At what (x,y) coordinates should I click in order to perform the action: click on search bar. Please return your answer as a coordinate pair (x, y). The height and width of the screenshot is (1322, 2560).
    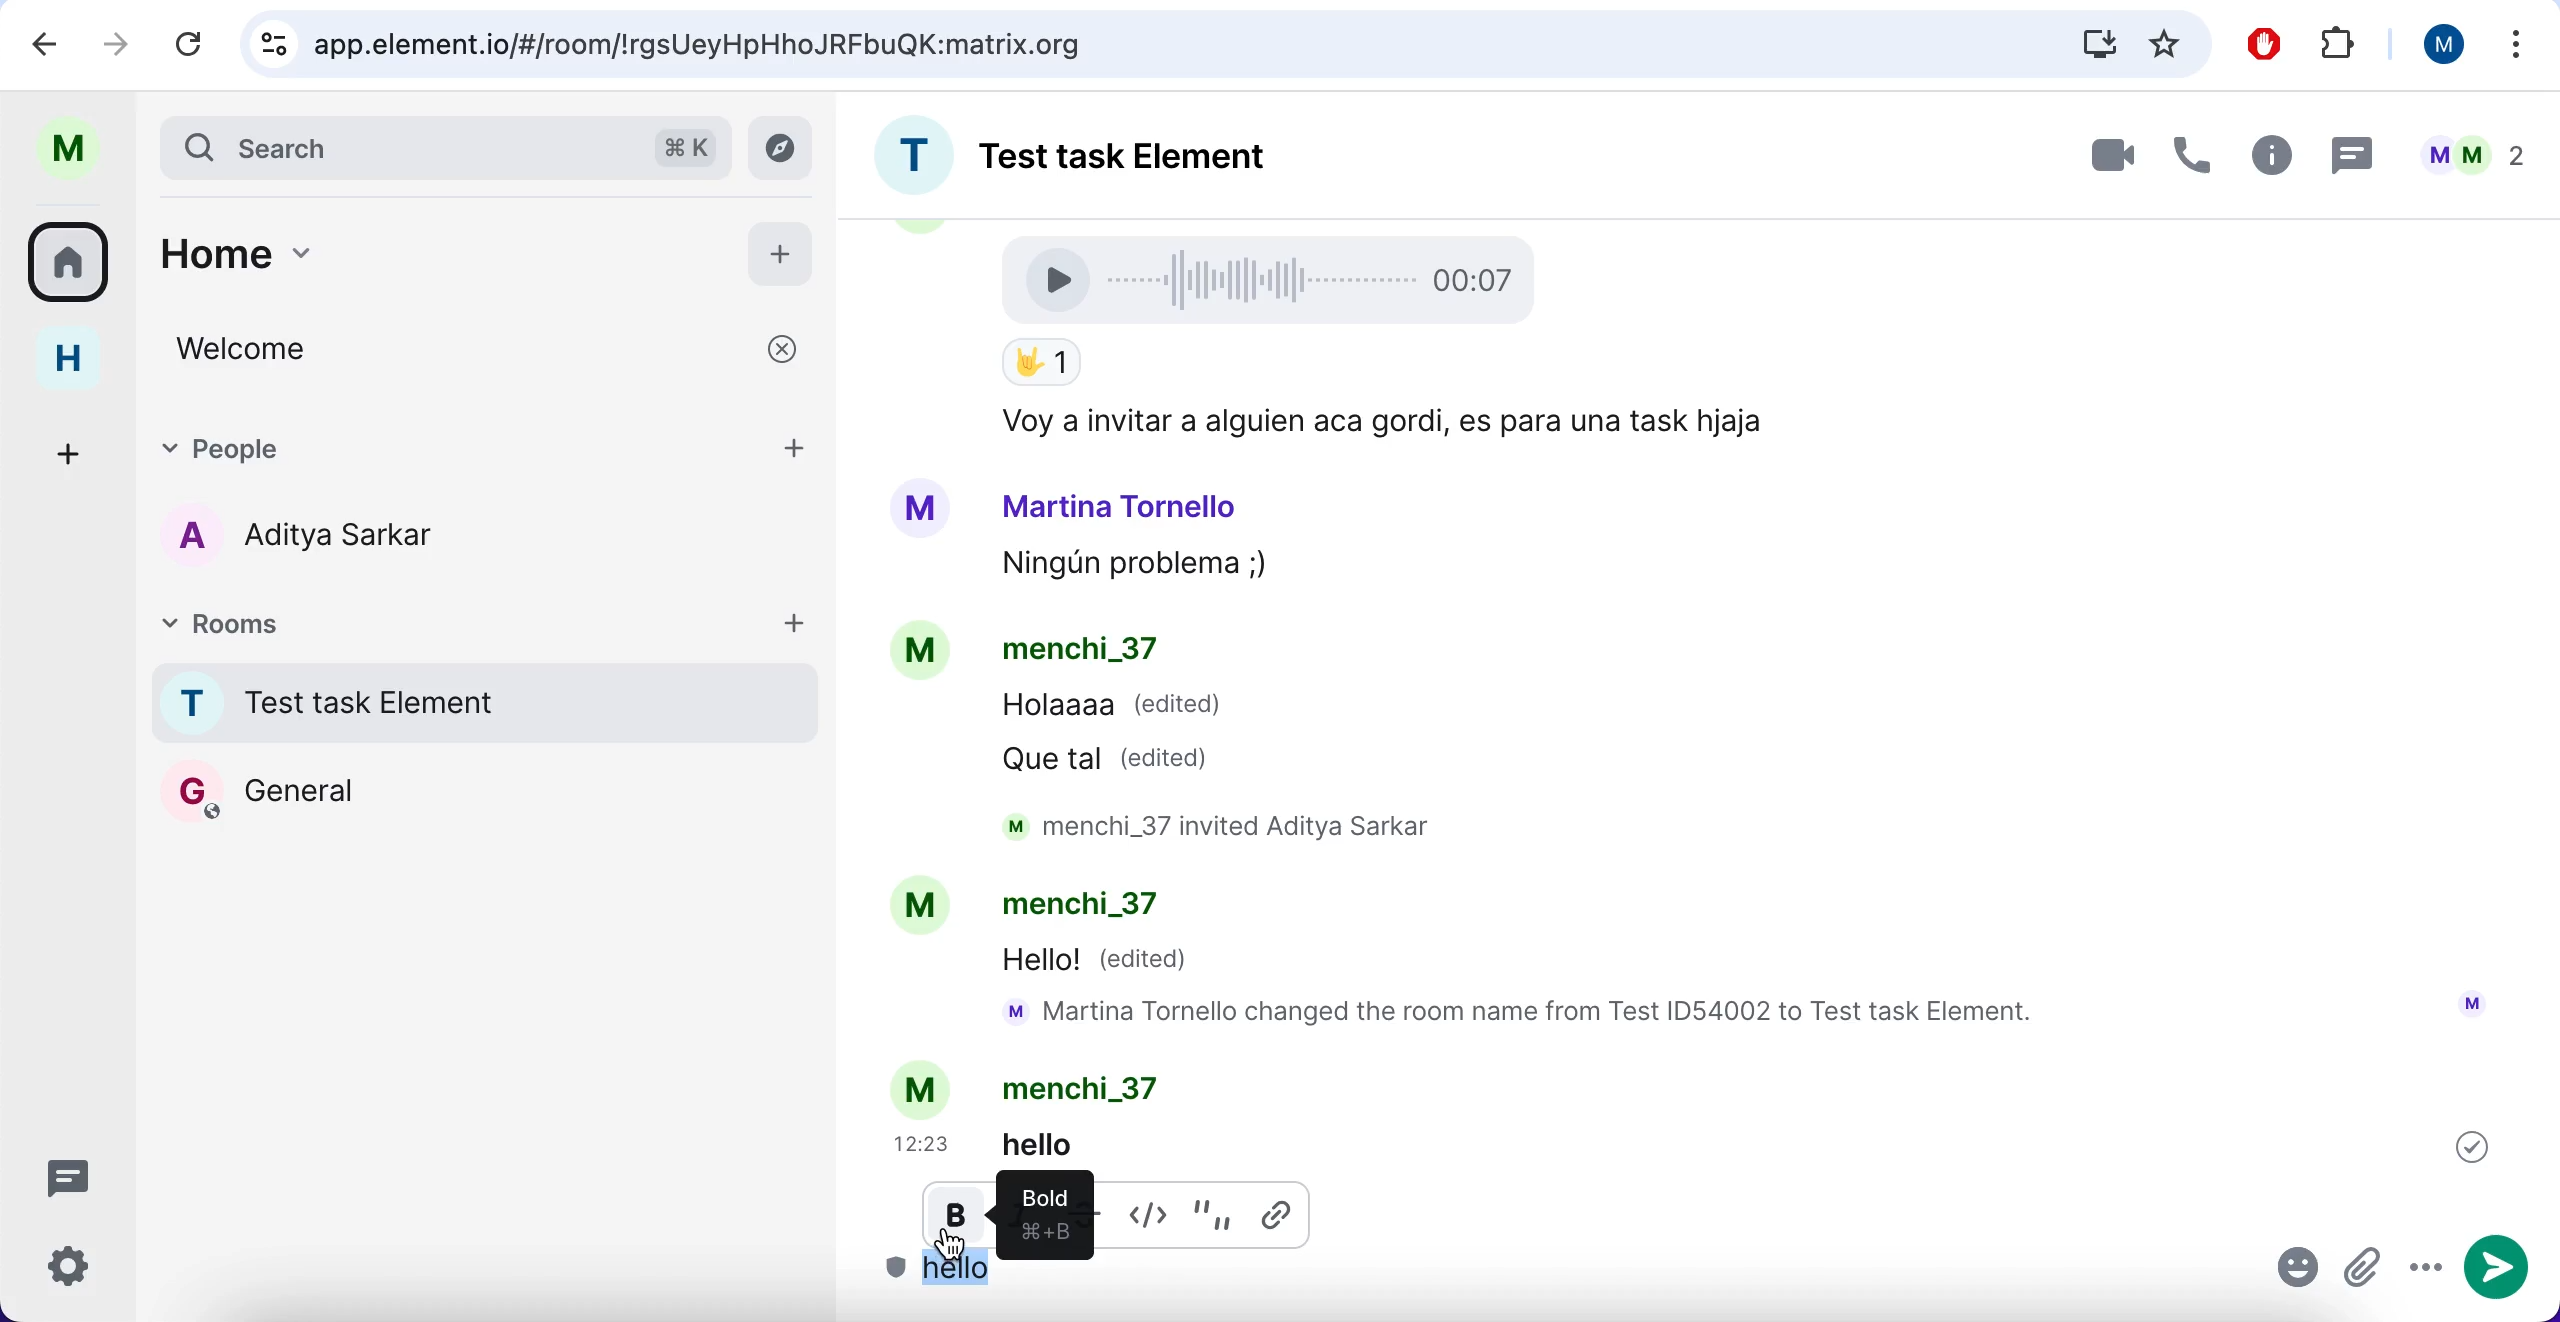
    Looking at the image, I should click on (442, 146).